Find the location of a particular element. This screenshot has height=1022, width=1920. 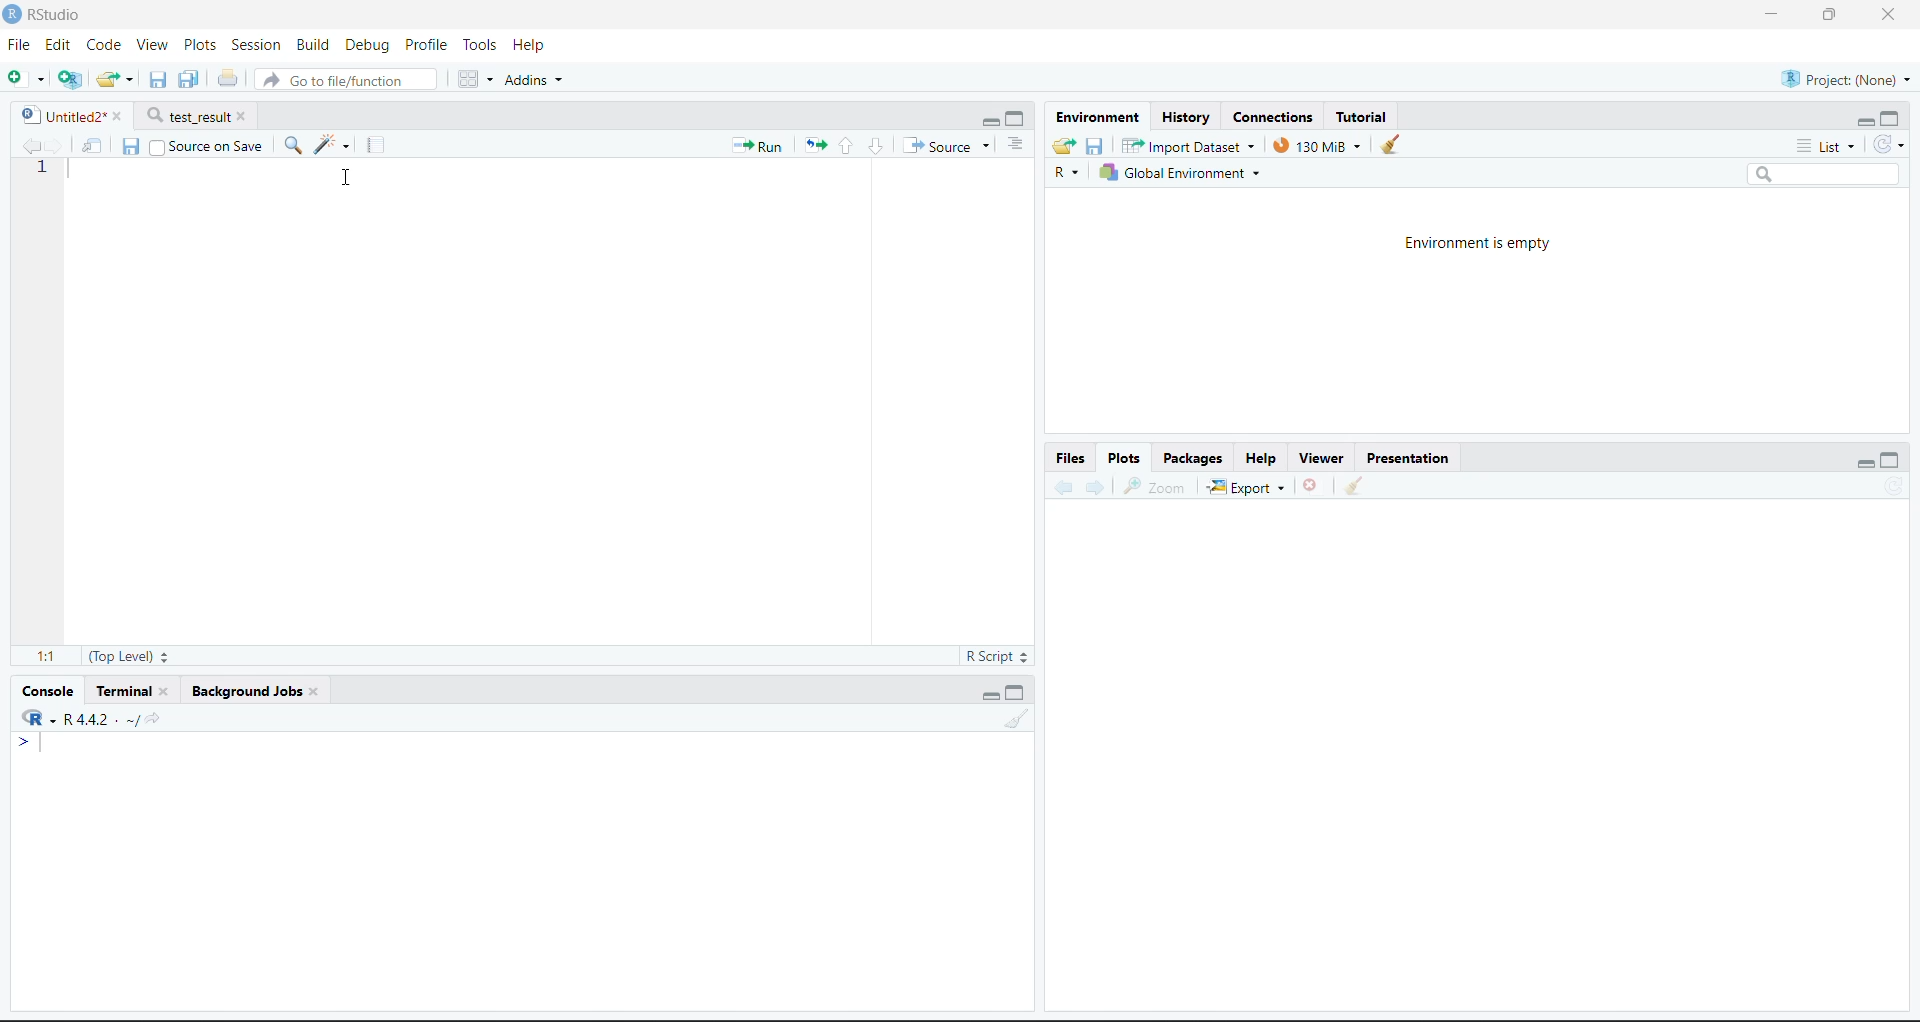

Debug is located at coordinates (367, 44).